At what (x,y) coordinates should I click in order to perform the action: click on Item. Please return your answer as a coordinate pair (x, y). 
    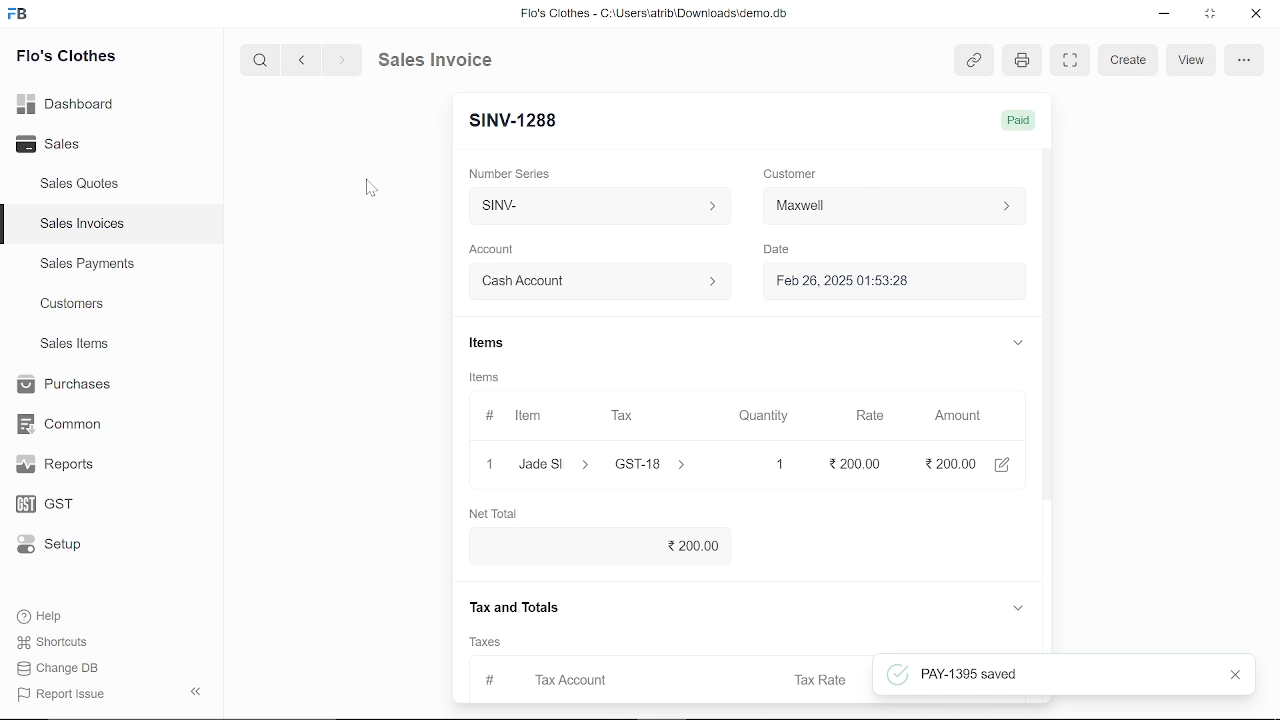
    Looking at the image, I should click on (517, 417).